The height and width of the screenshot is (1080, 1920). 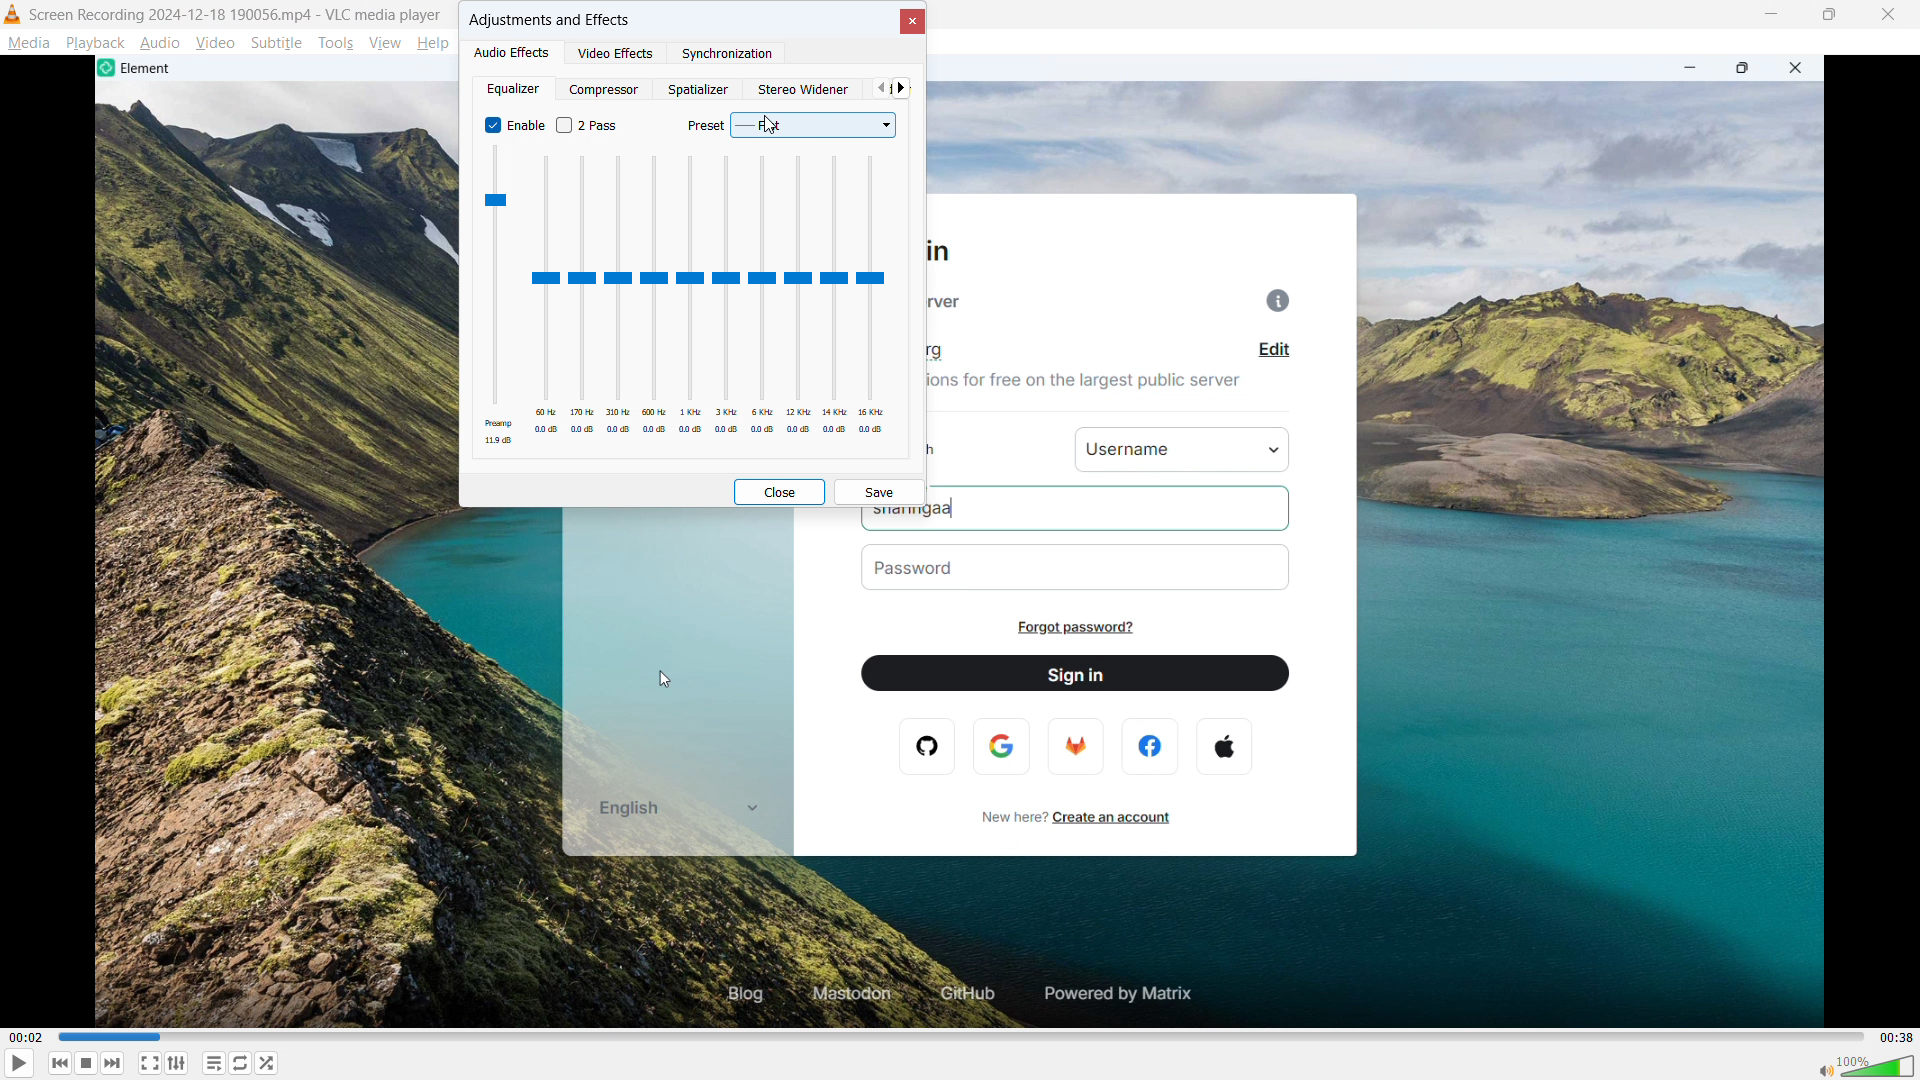 I want to click on Stop playback , so click(x=88, y=1062).